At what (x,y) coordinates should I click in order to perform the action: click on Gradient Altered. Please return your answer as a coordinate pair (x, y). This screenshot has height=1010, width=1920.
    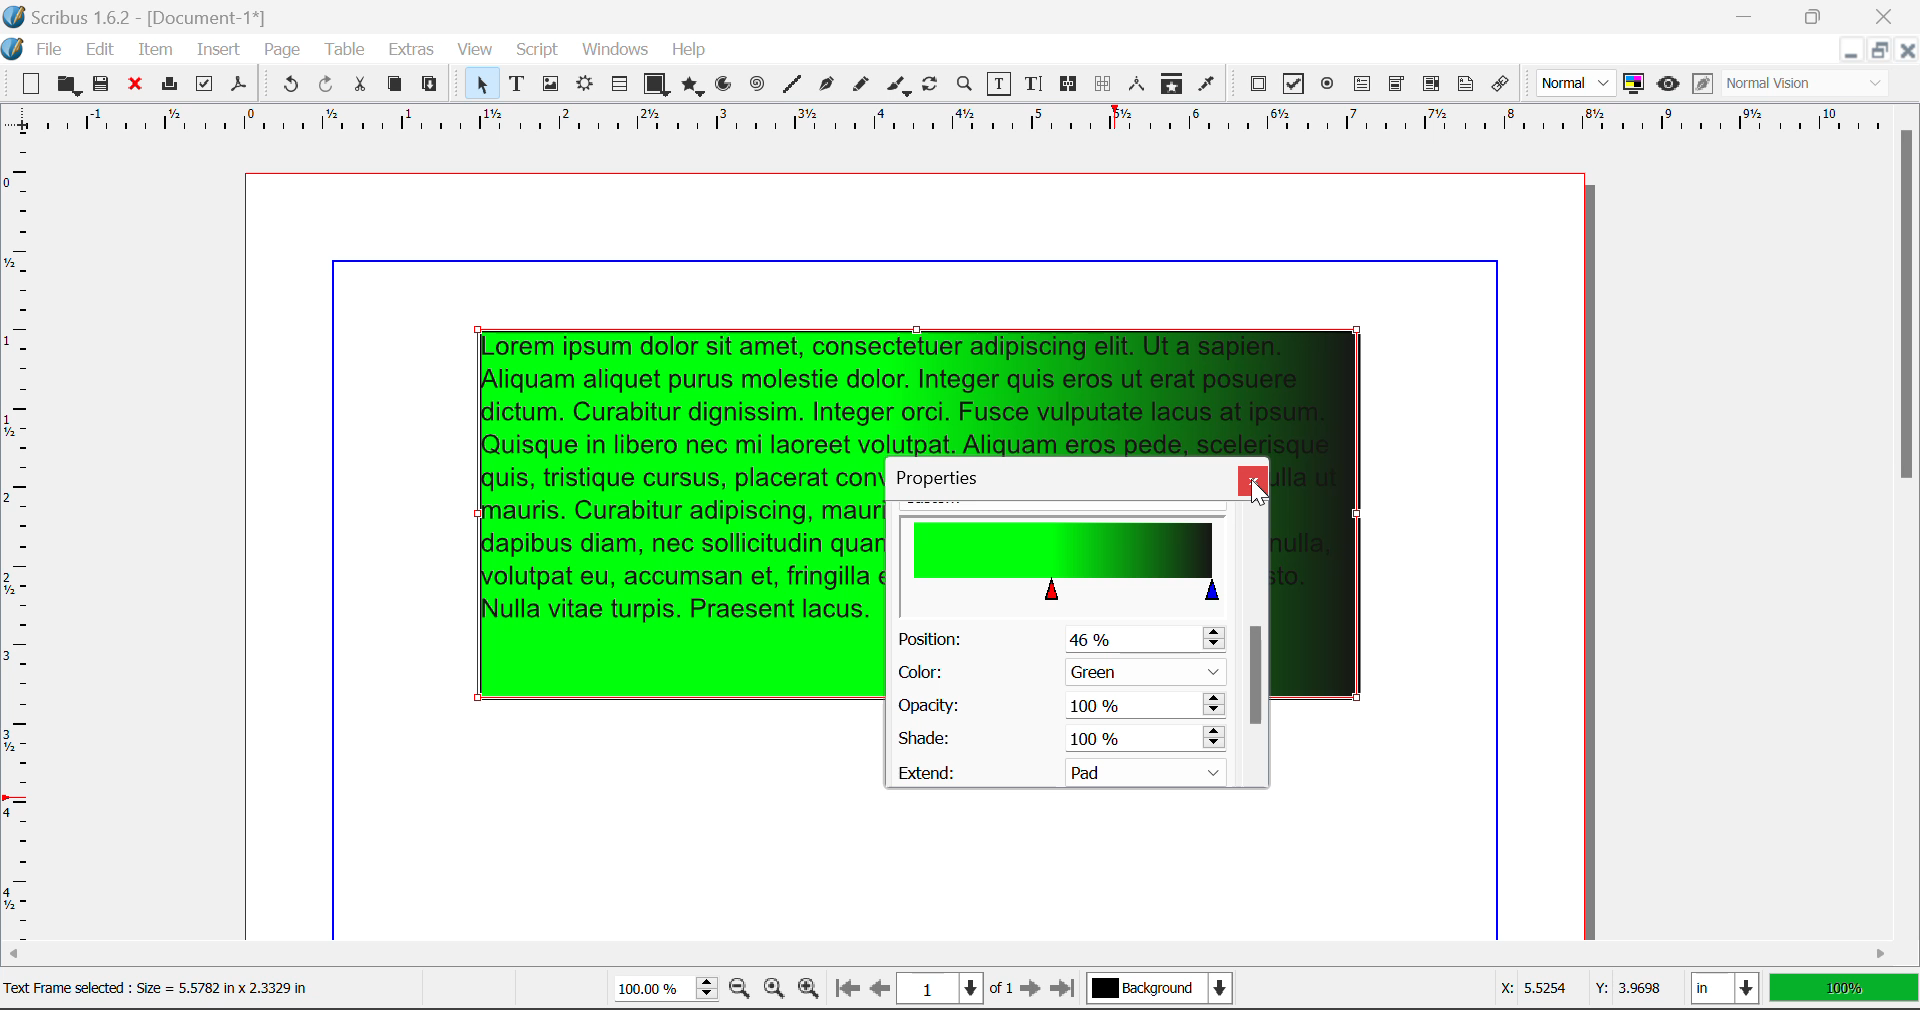
    Looking at the image, I should click on (1064, 562).